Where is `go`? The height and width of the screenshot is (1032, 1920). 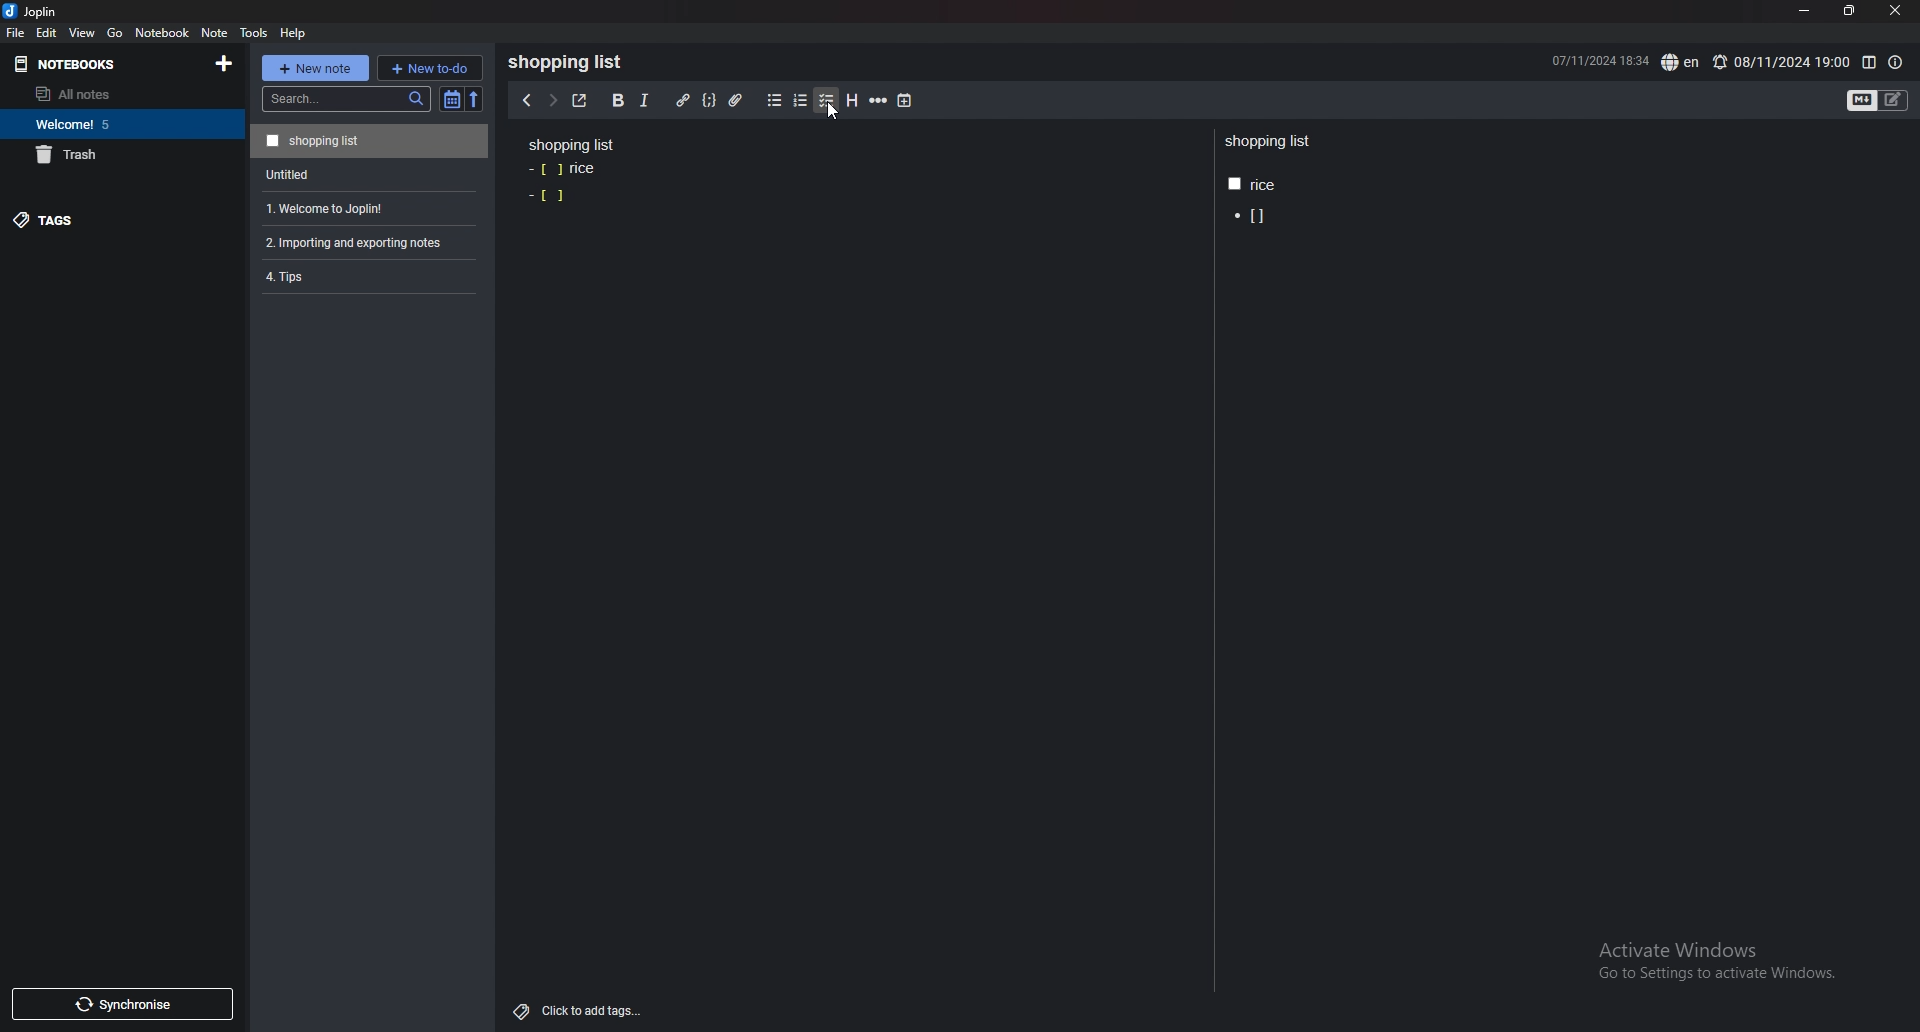
go is located at coordinates (116, 34).